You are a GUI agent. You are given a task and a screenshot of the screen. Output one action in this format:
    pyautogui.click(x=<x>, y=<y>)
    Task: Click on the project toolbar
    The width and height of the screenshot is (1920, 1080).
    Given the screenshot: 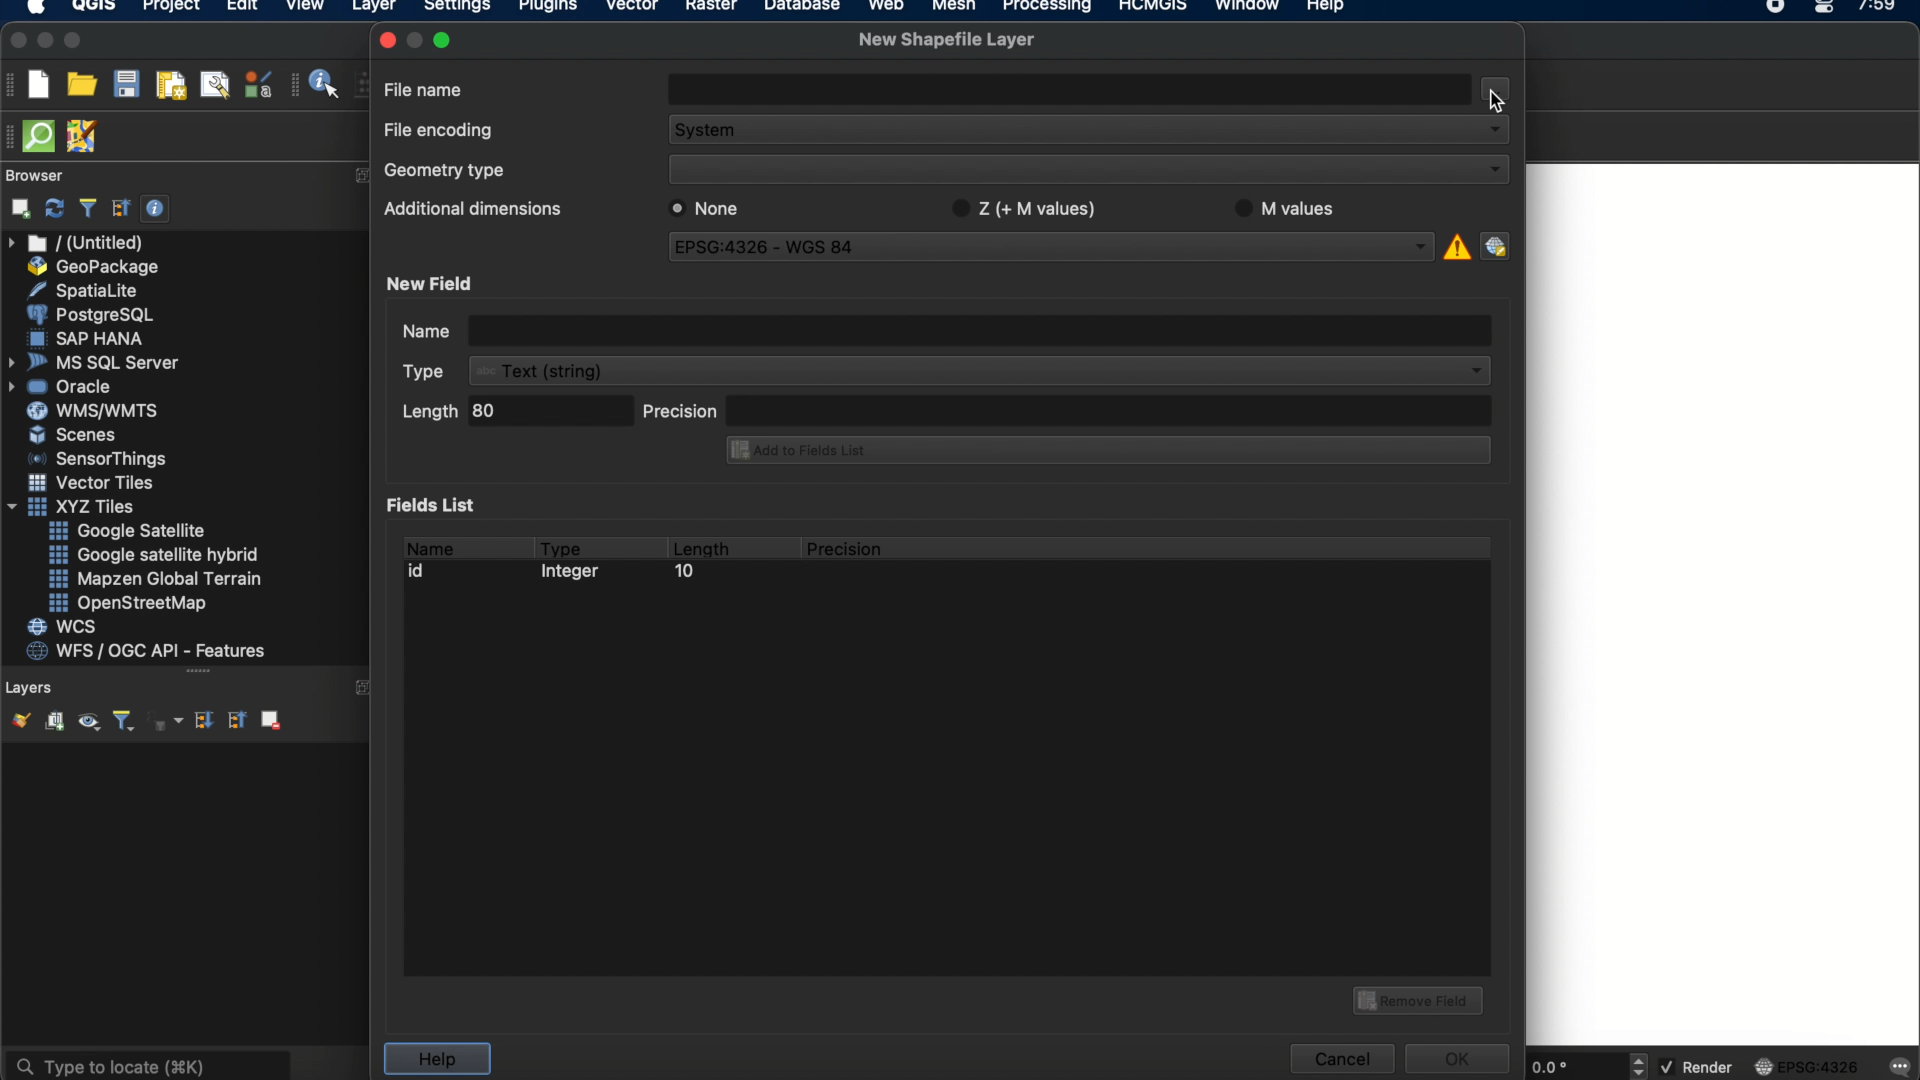 What is the action you would take?
    pyautogui.click(x=12, y=84)
    